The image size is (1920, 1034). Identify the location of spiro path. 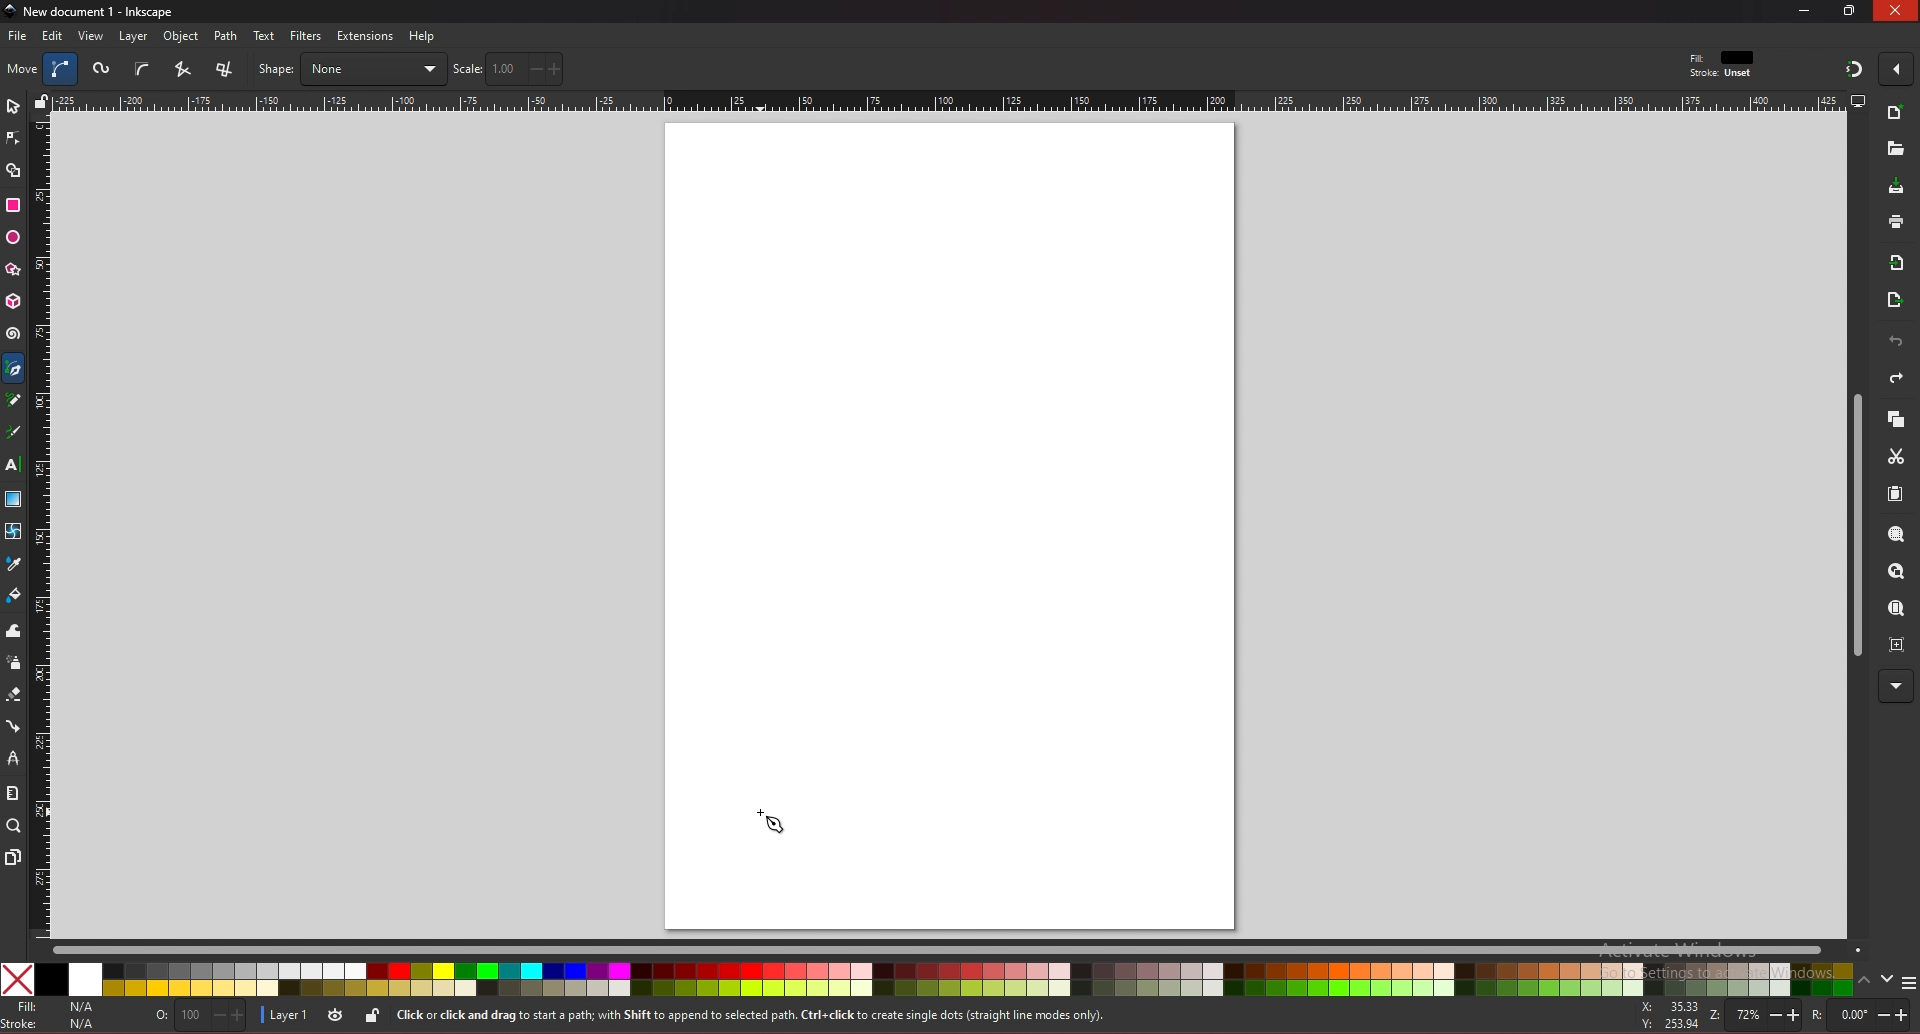
(103, 70).